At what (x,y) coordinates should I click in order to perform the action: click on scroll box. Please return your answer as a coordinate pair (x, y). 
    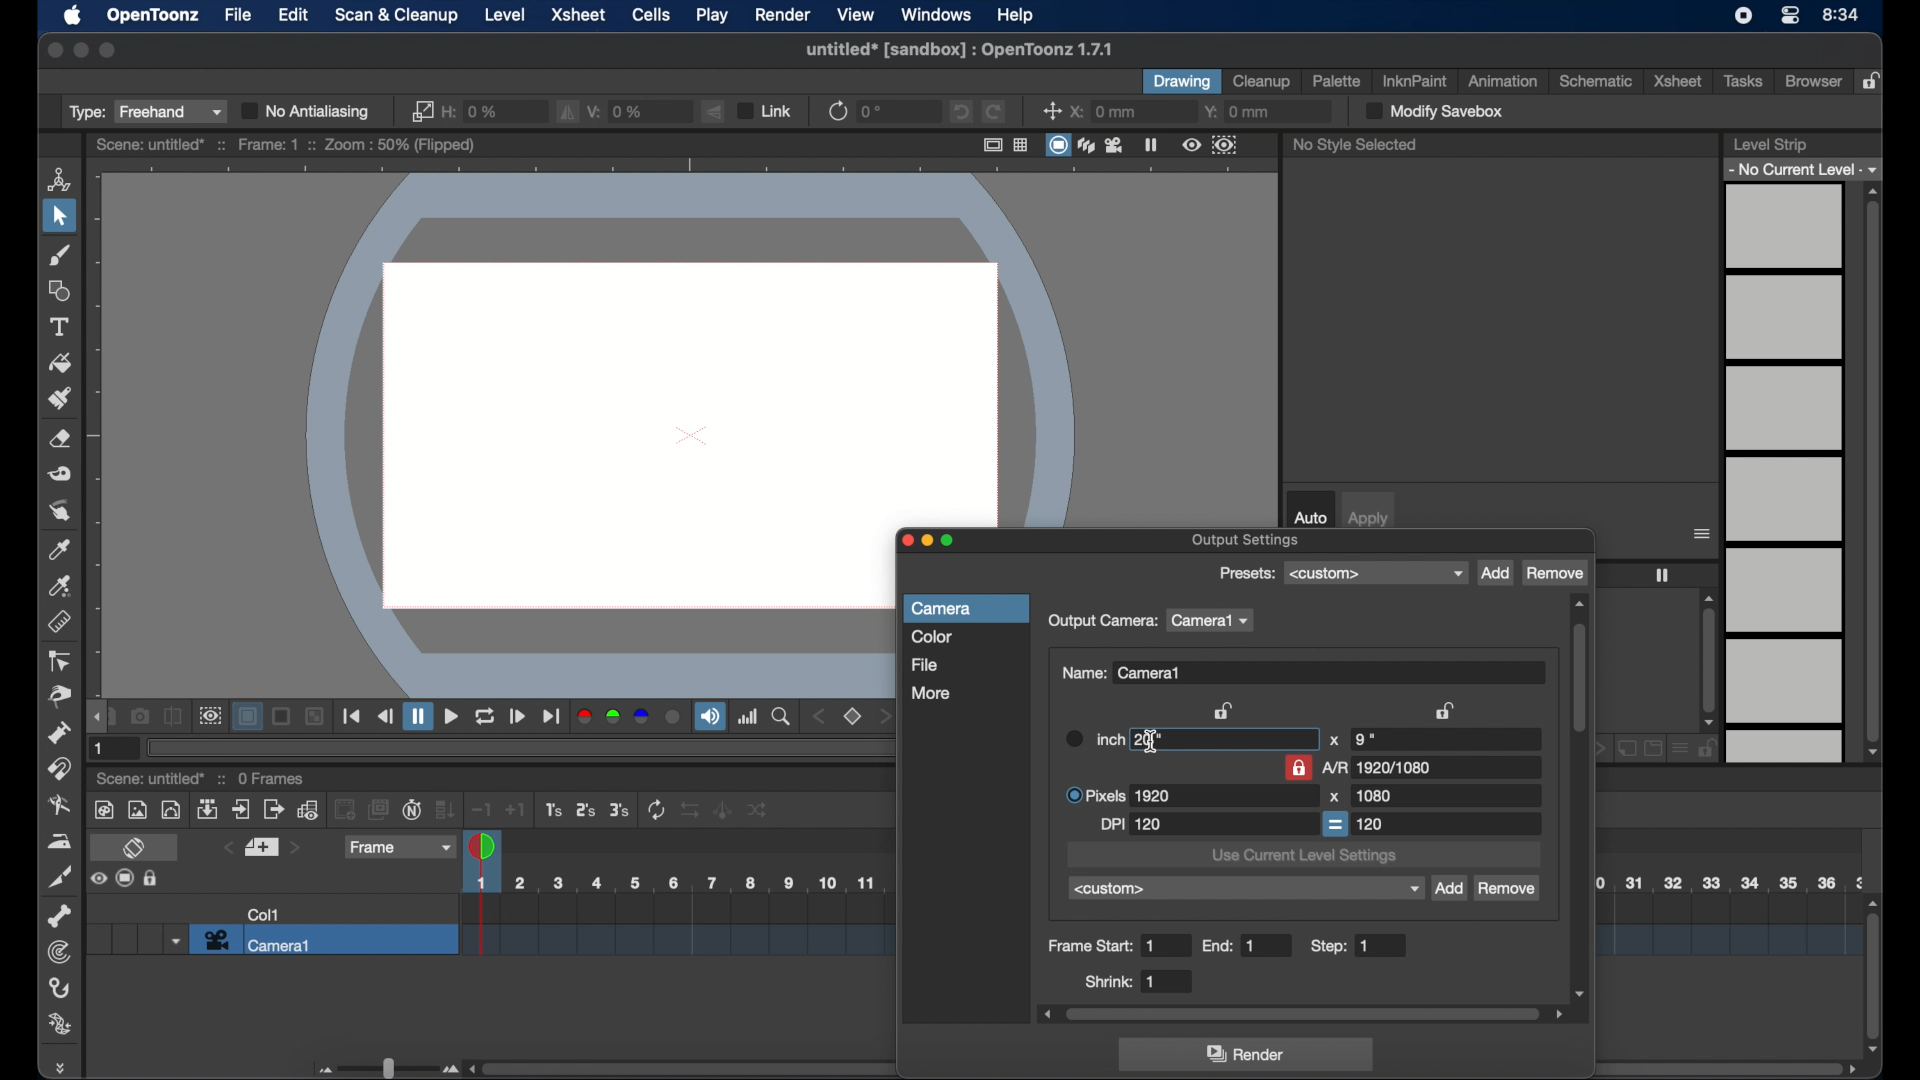
    Looking at the image, I should click on (1580, 798).